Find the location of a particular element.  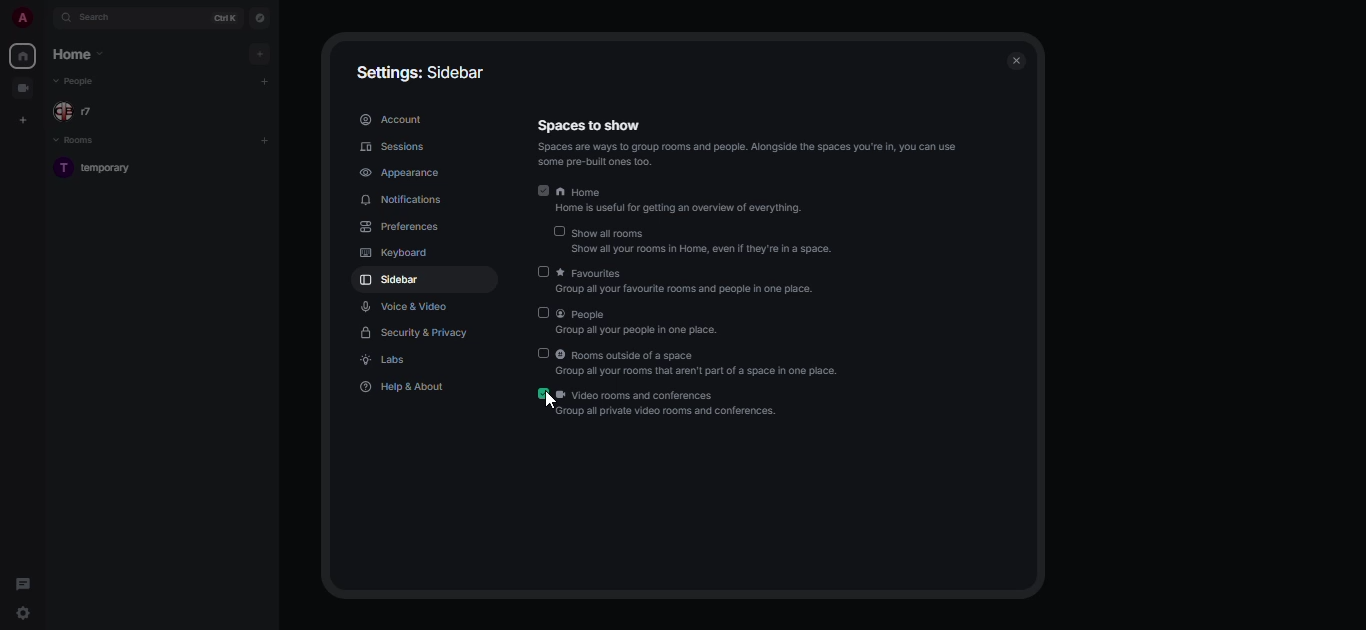

help & about is located at coordinates (400, 388).